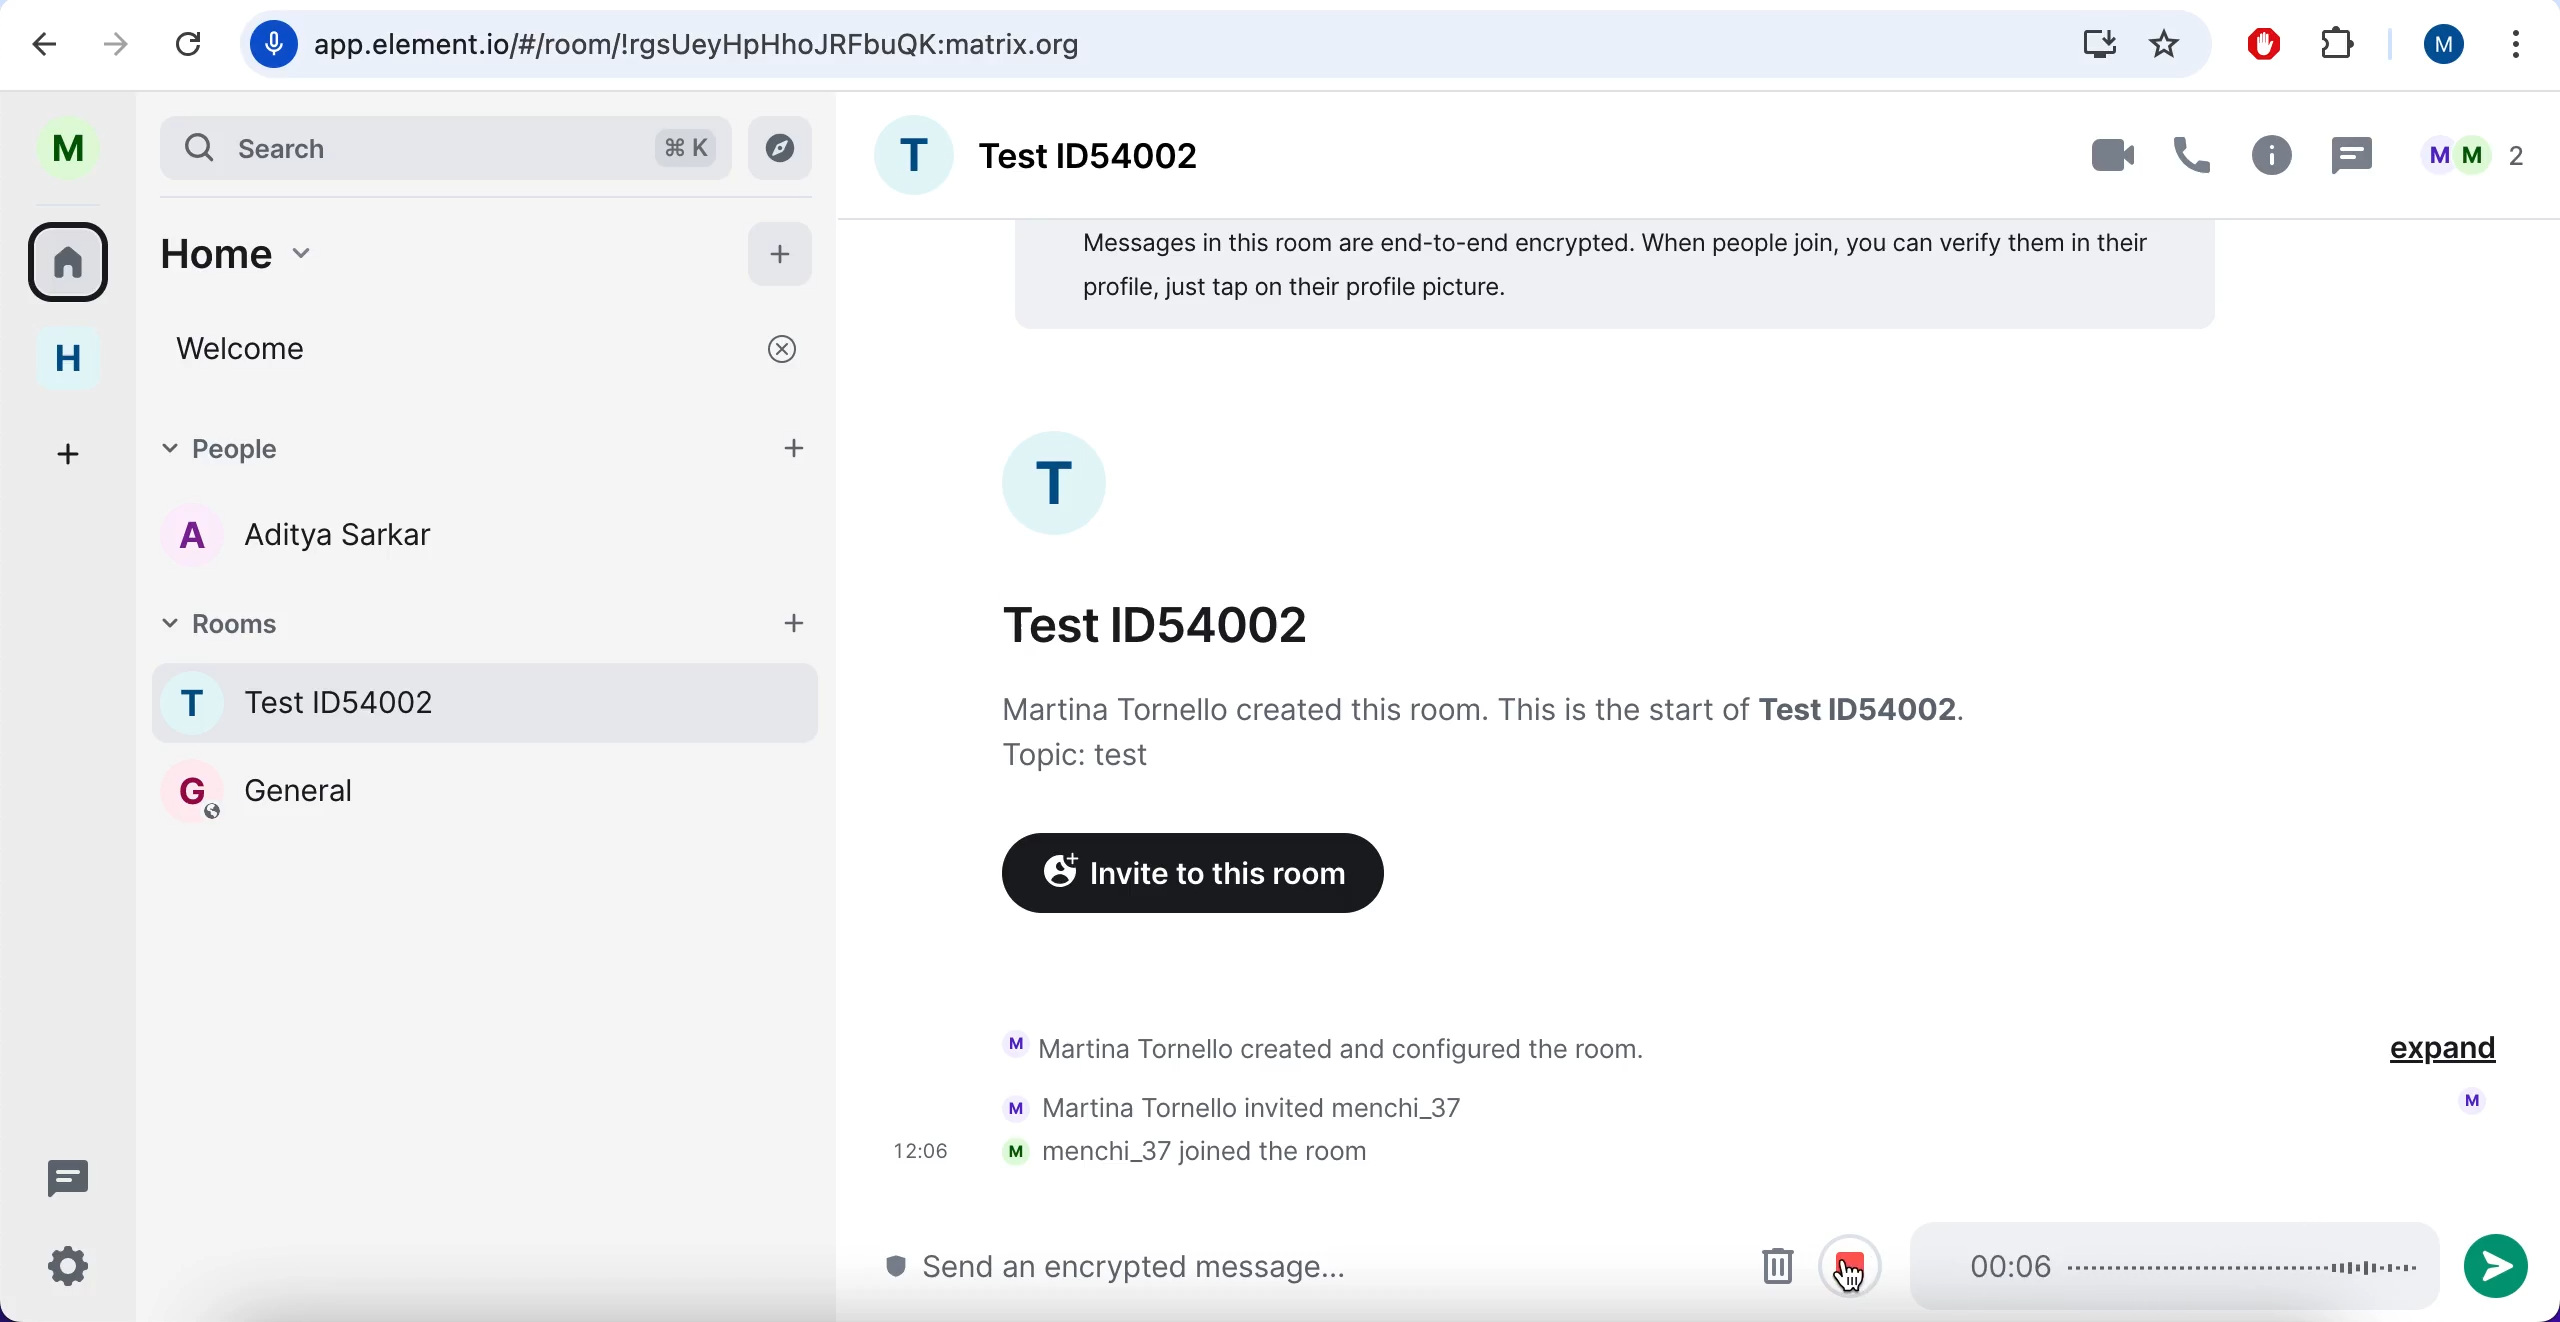 The width and height of the screenshot is (2560, 1322). What do you see at coordinates (70, 269) in the screenshot?
I see `all rooms` at bounding box center [70, 269].